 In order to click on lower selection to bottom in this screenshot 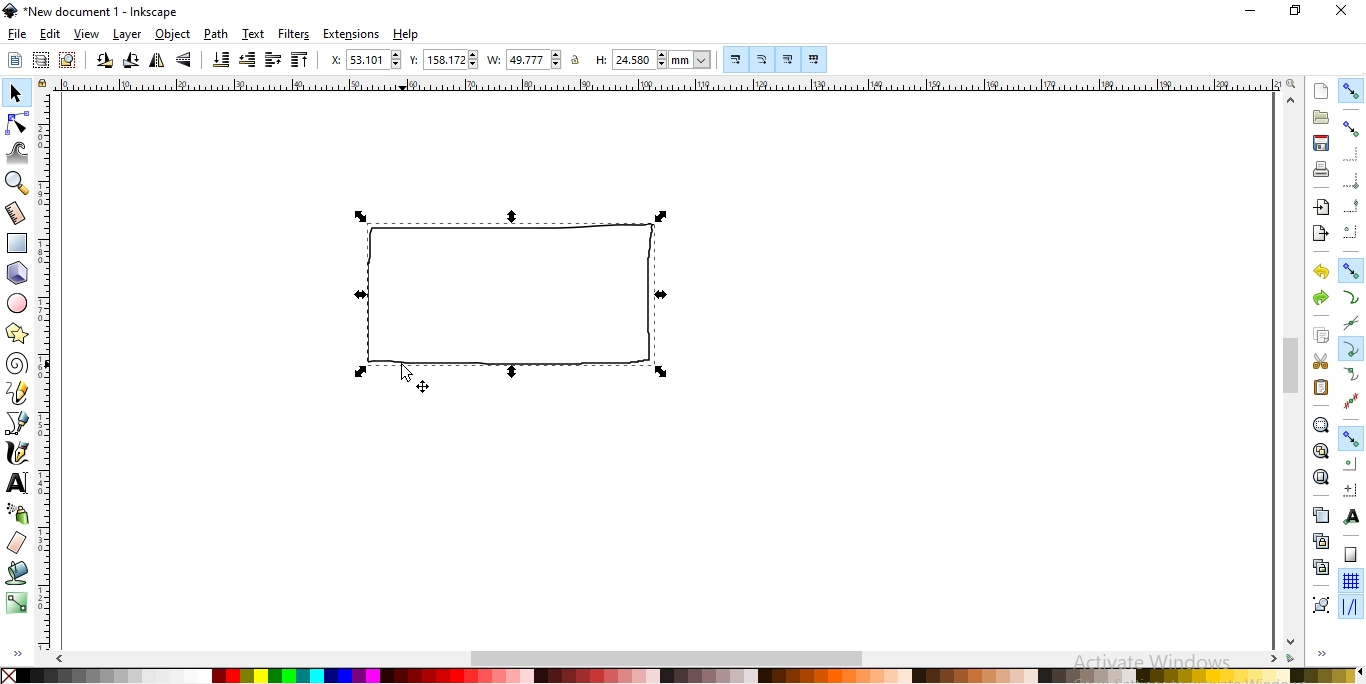, I will do `click(220, 60)`.